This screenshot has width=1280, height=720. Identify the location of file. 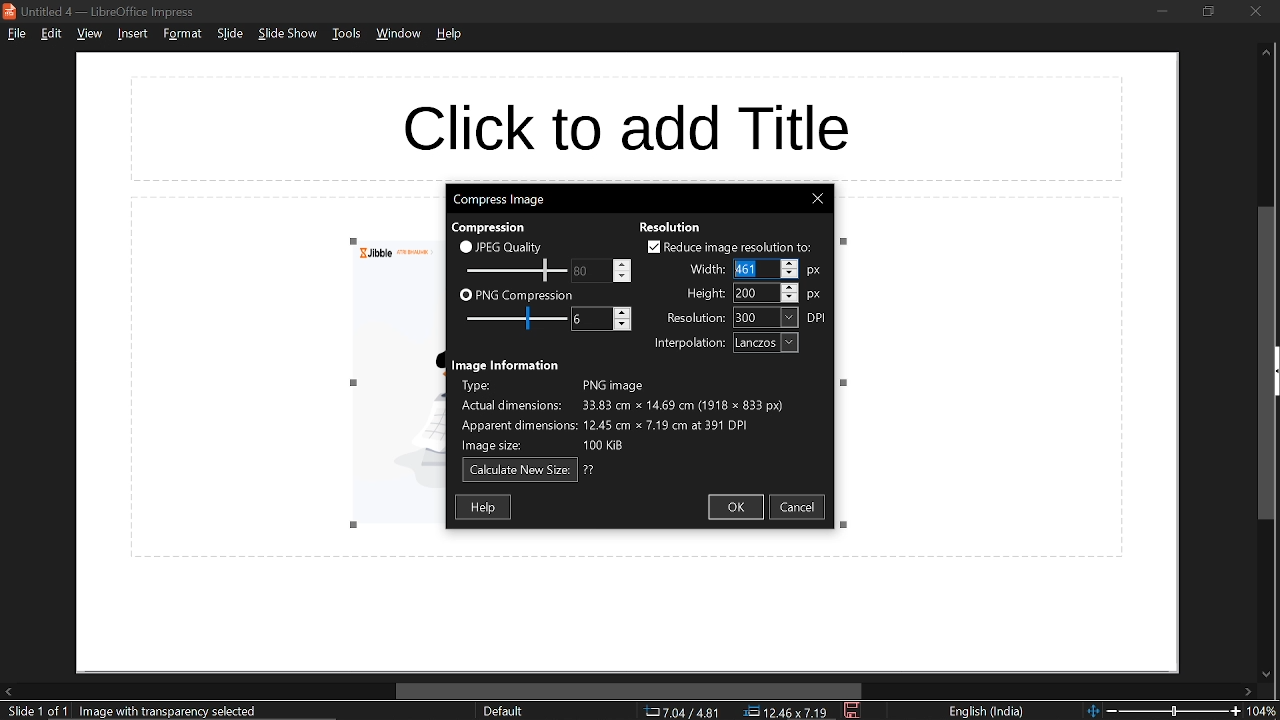
(16, 35).